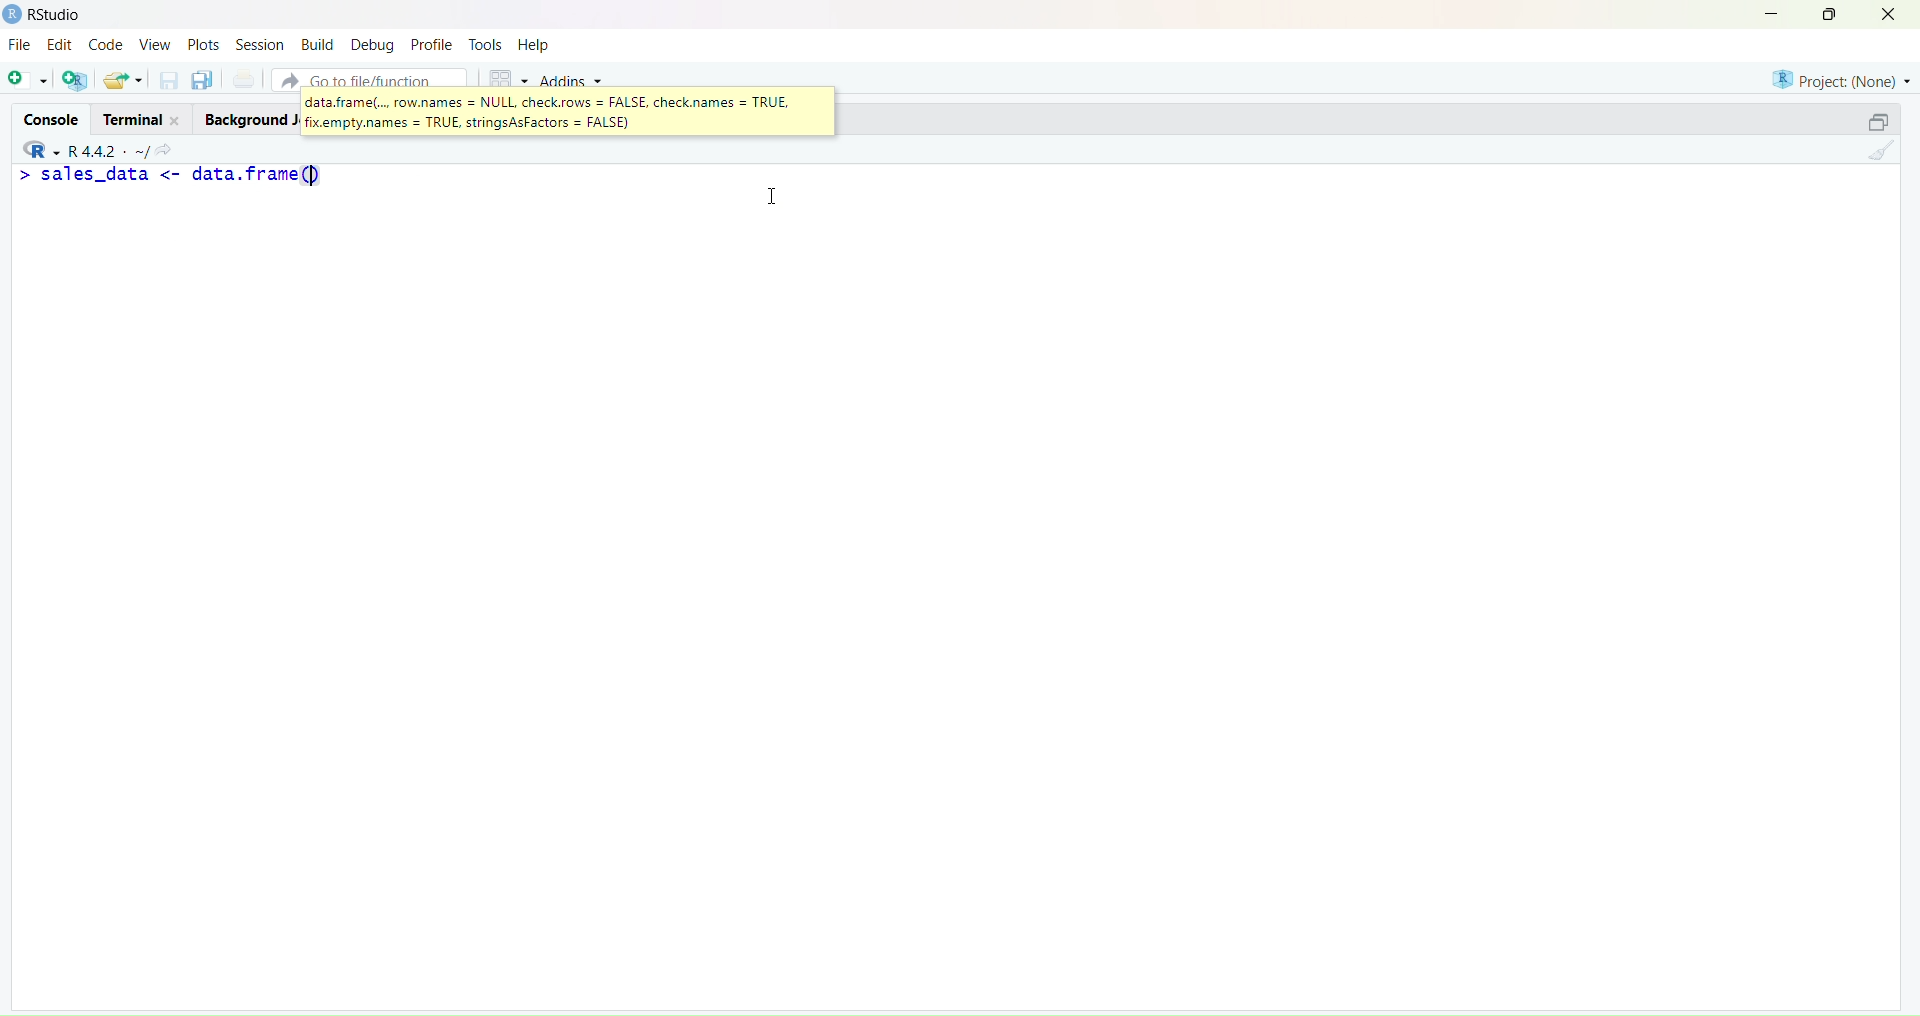  What do you see at coordinates (197, 175) in the screenshot?
I see `> sales_data <- data.vrame(p` at bounding box center [197, 175].